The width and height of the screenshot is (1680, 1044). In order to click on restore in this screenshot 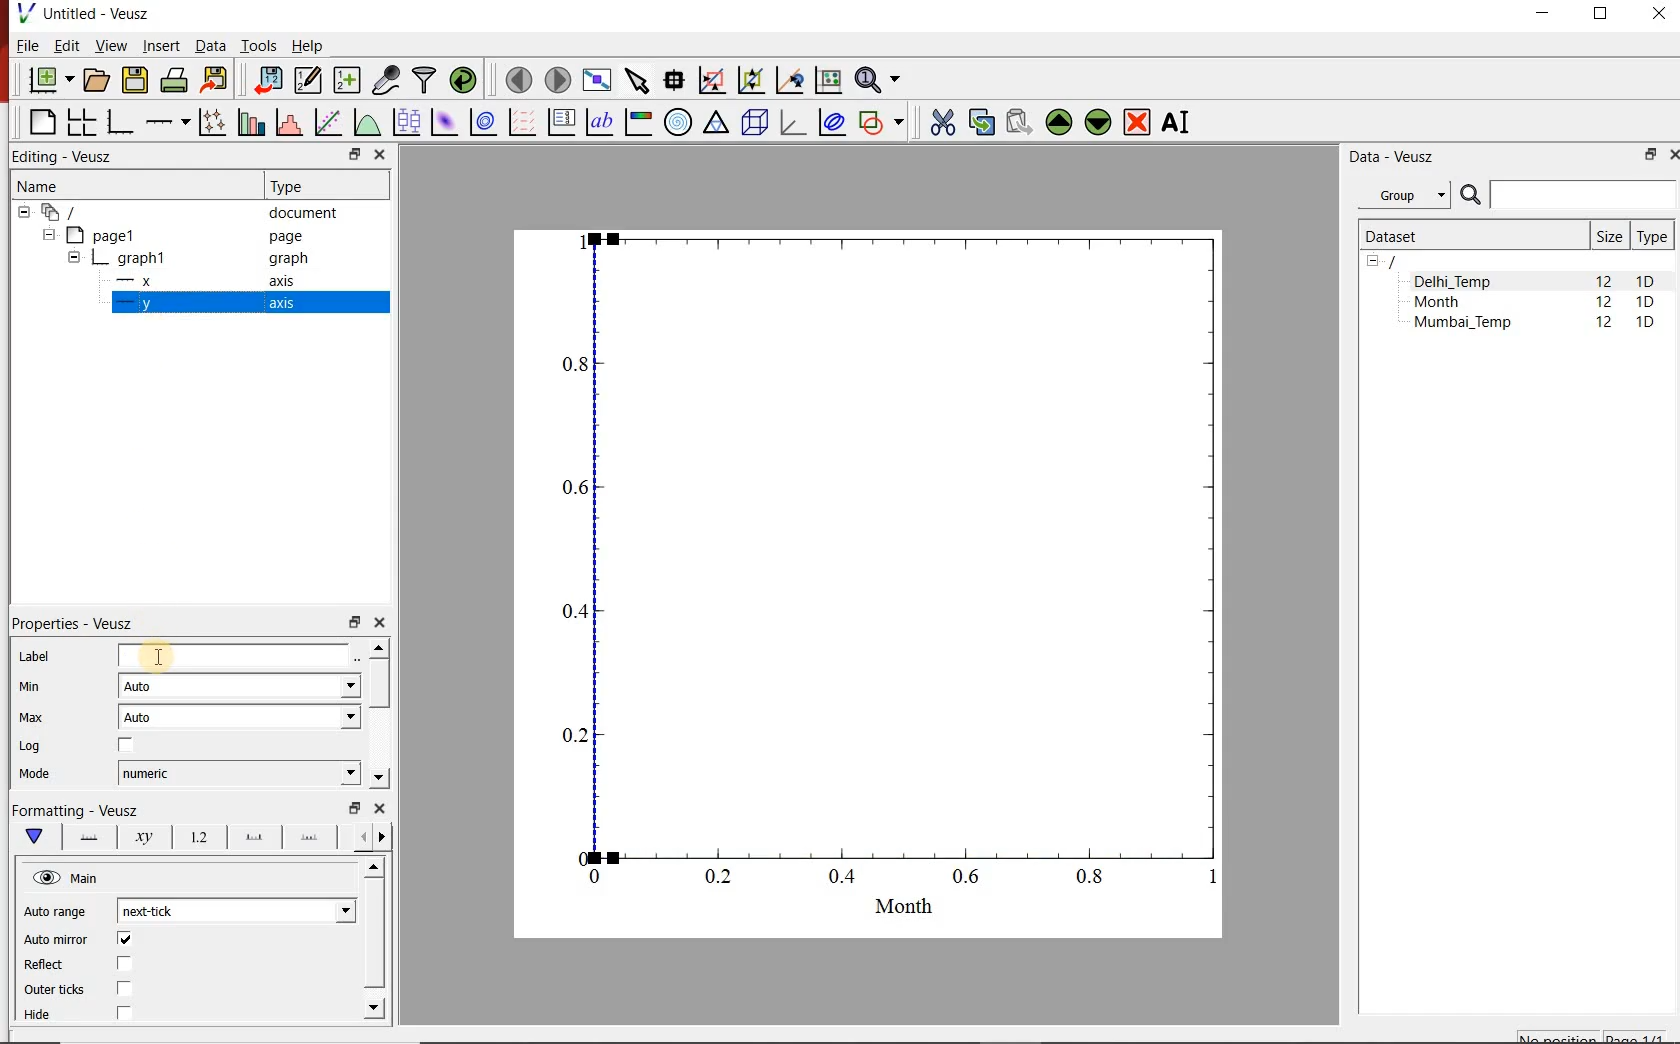, I will do `click(356, 154)`.